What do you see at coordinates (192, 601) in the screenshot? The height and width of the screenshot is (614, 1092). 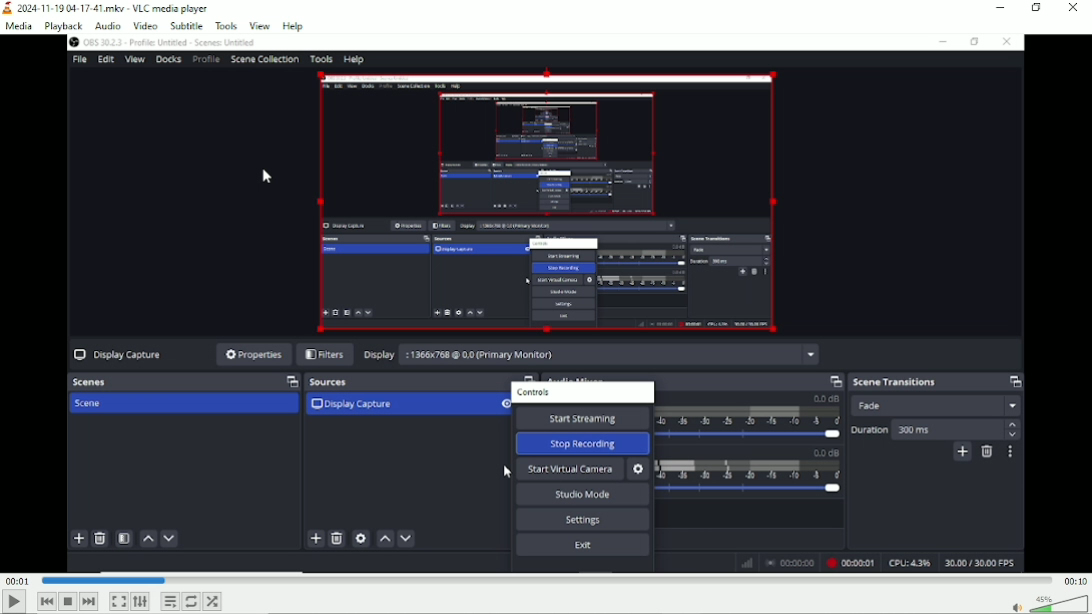 I see `Toggle between loop all, loop one and no loop` at bounding box center [192, 601].